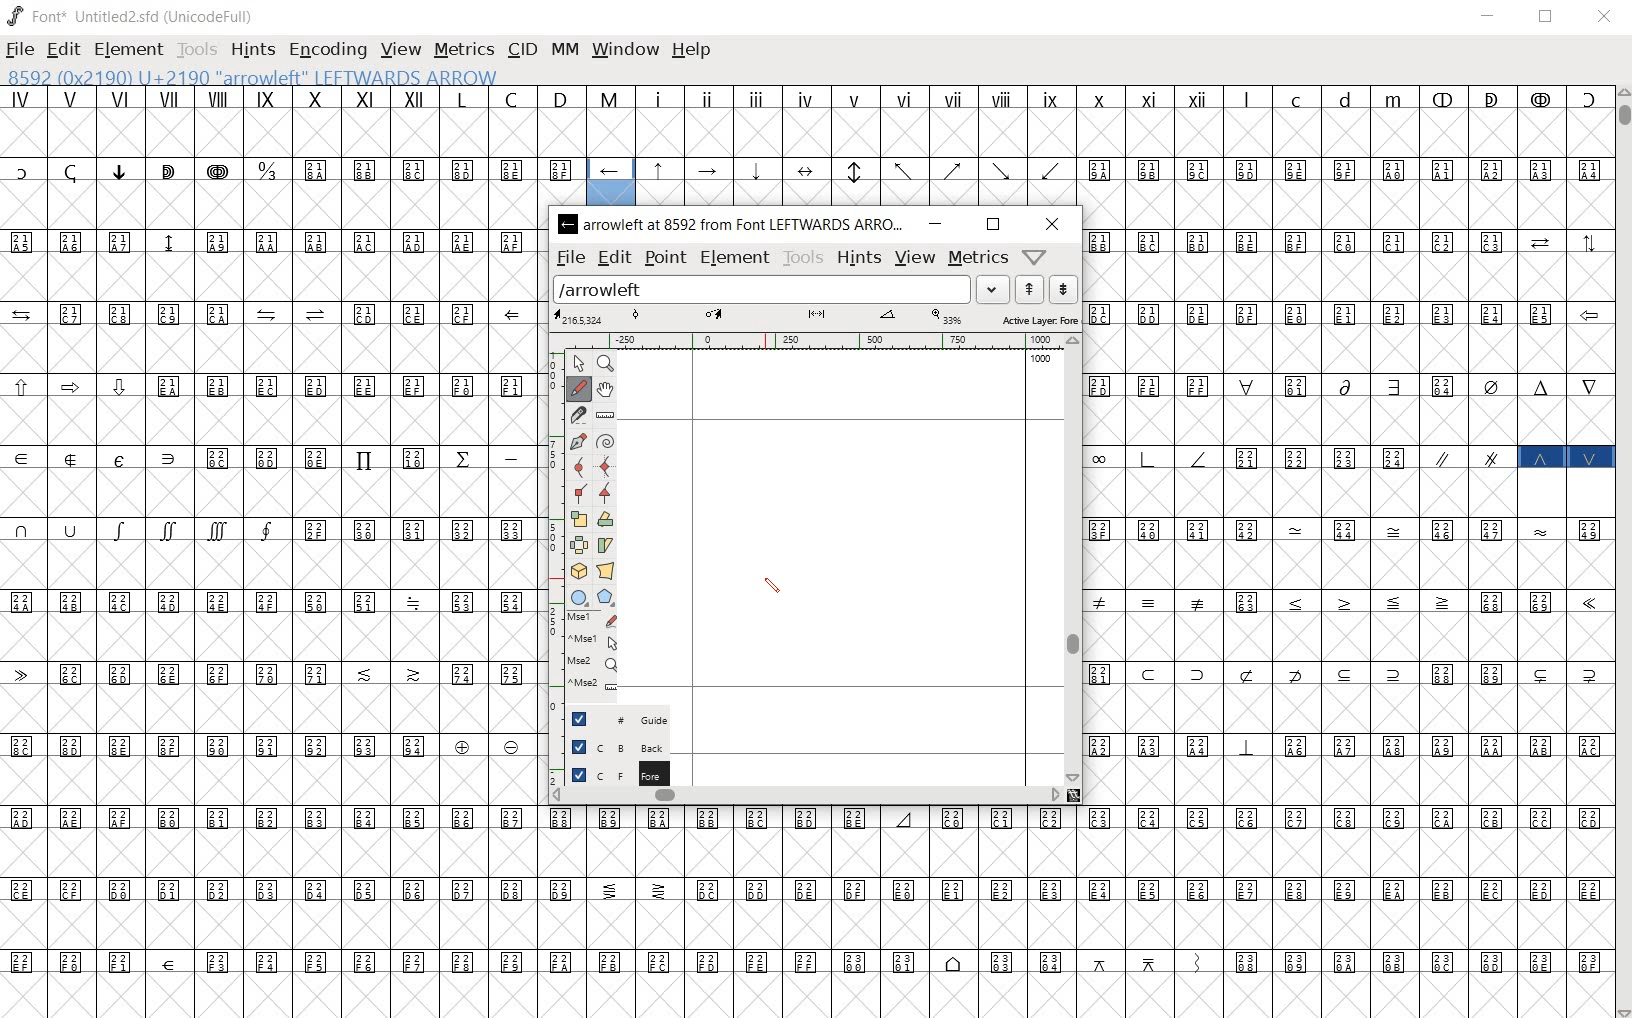 This screenshot has height=1018, width=1632. I want to click on close, so click(1604, 19).